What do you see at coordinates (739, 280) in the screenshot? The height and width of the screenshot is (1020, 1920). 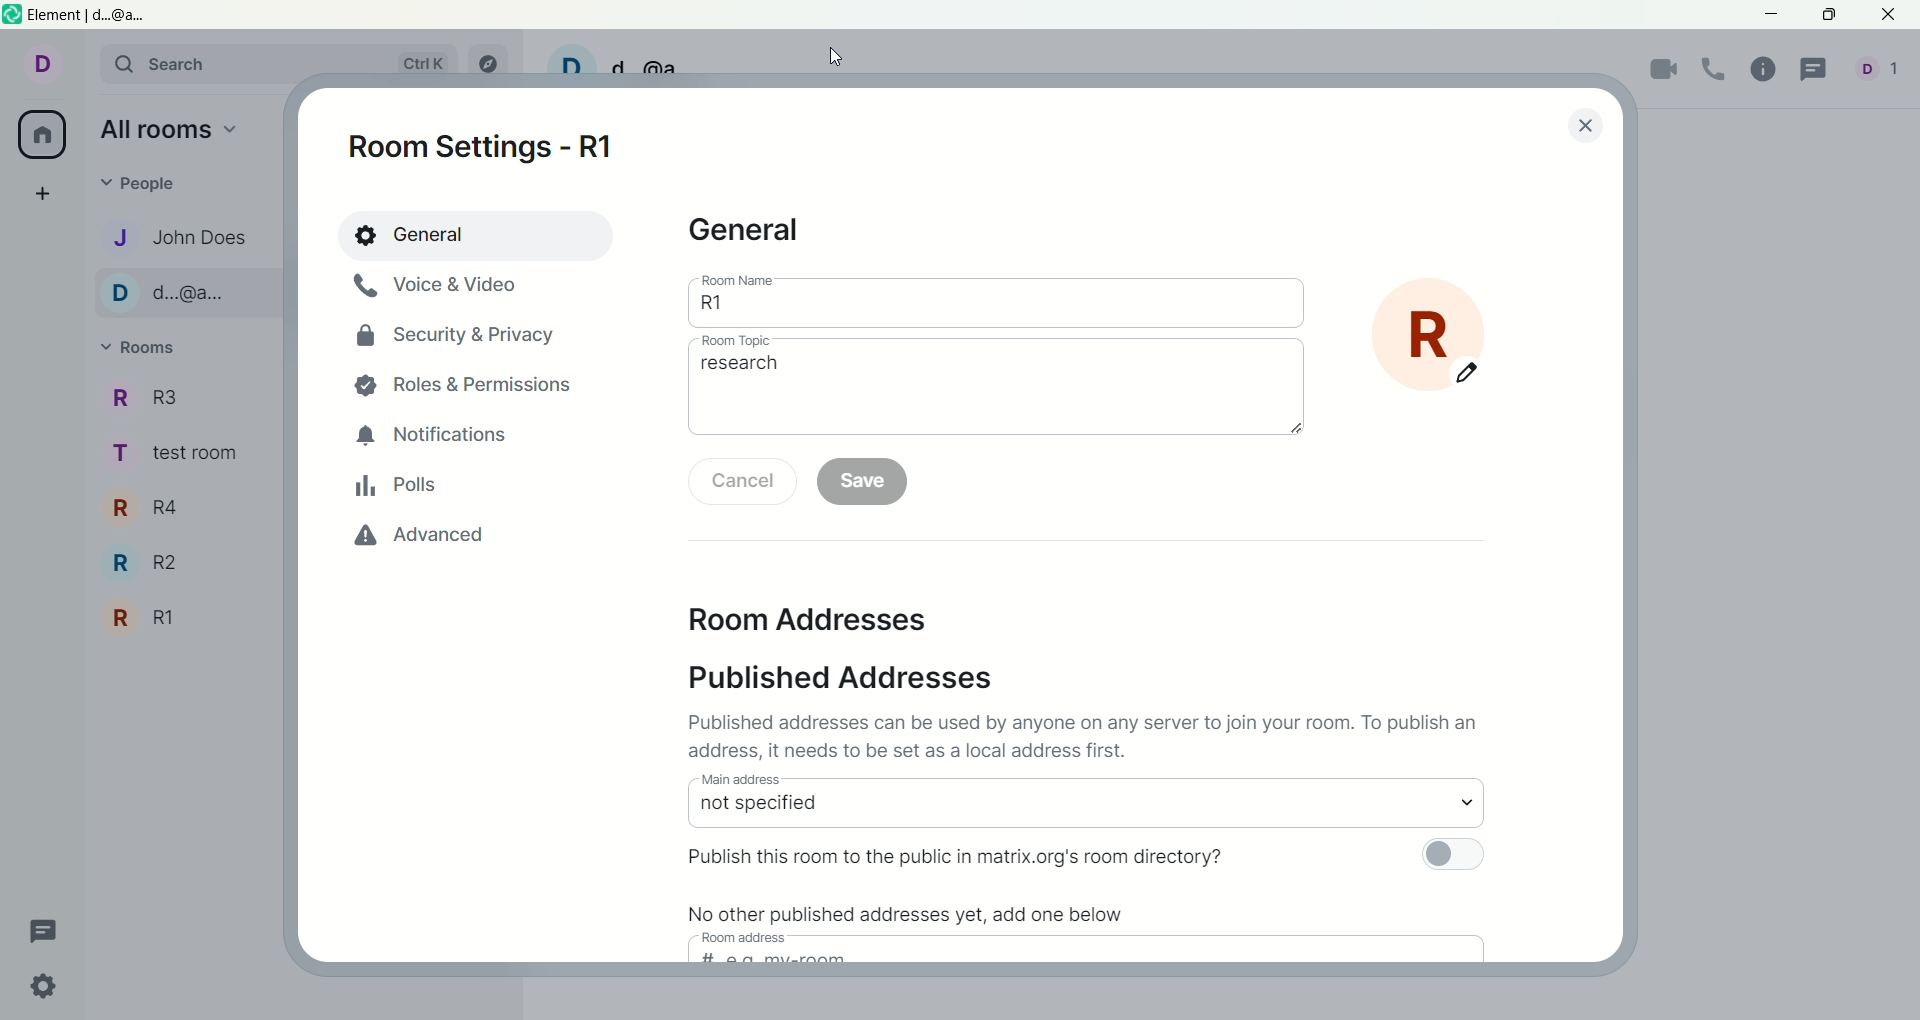 I see `room name` at bounding box center [739, 280].